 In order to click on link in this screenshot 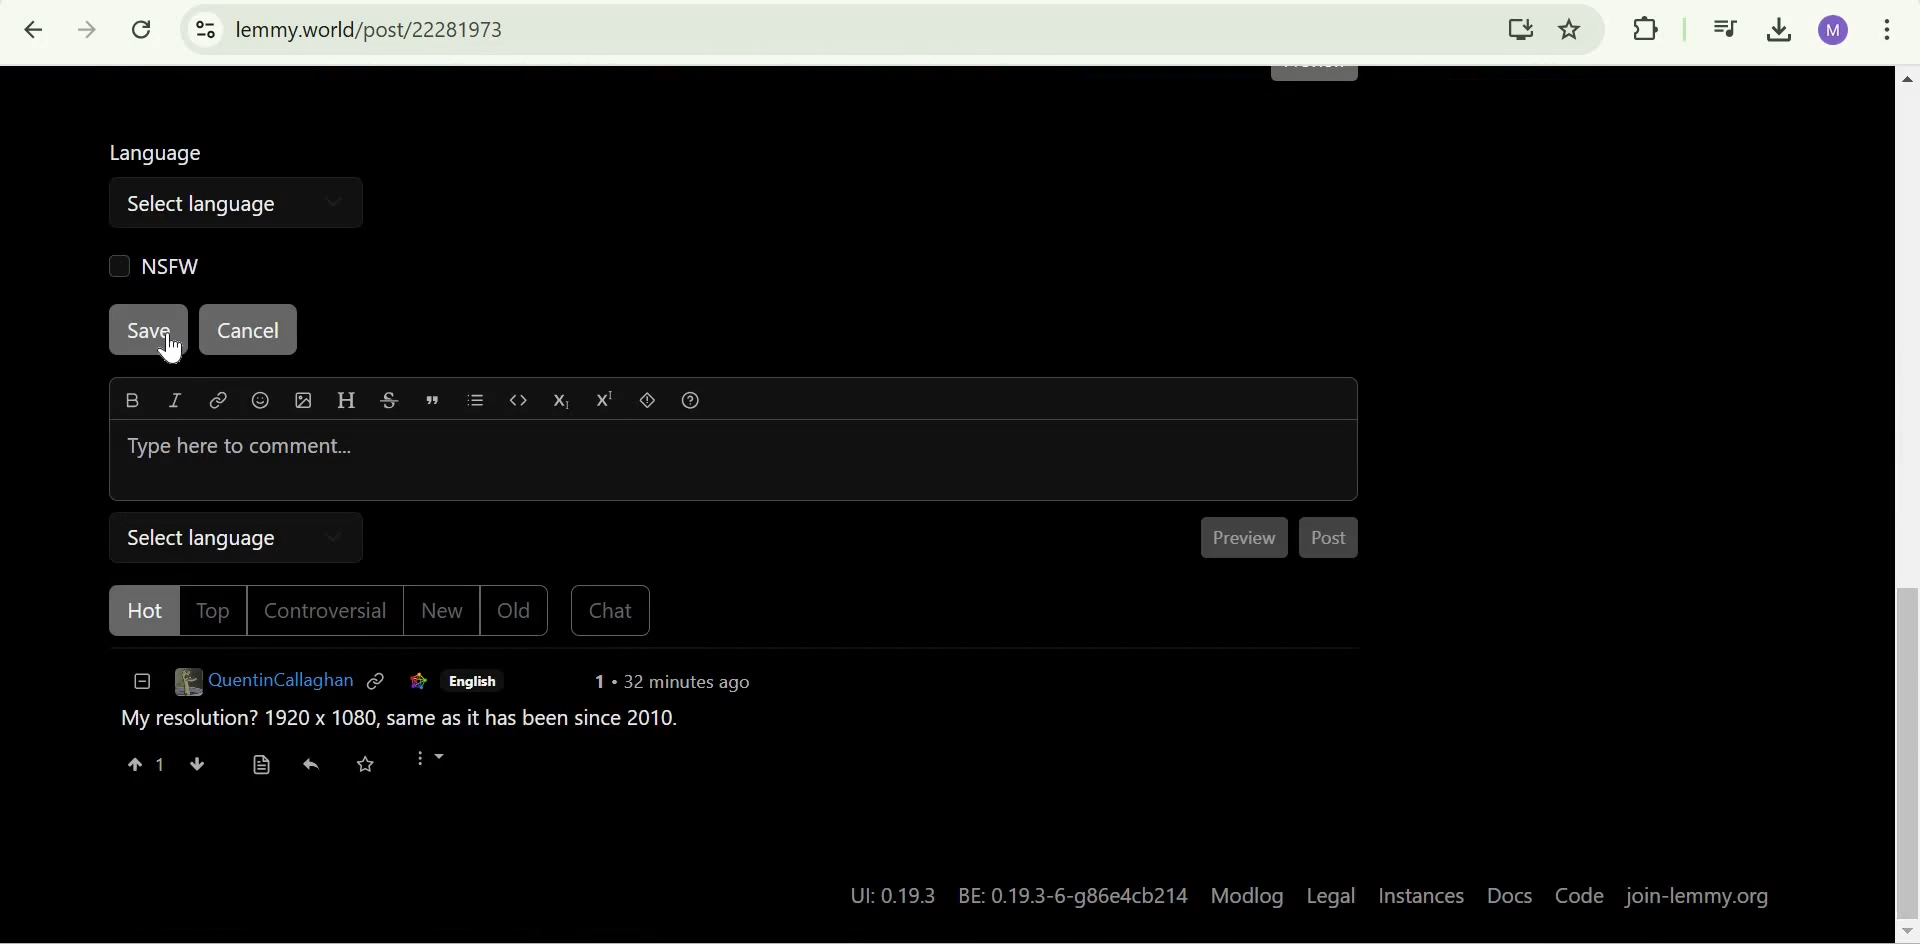, I will do `click(415, 683)`.